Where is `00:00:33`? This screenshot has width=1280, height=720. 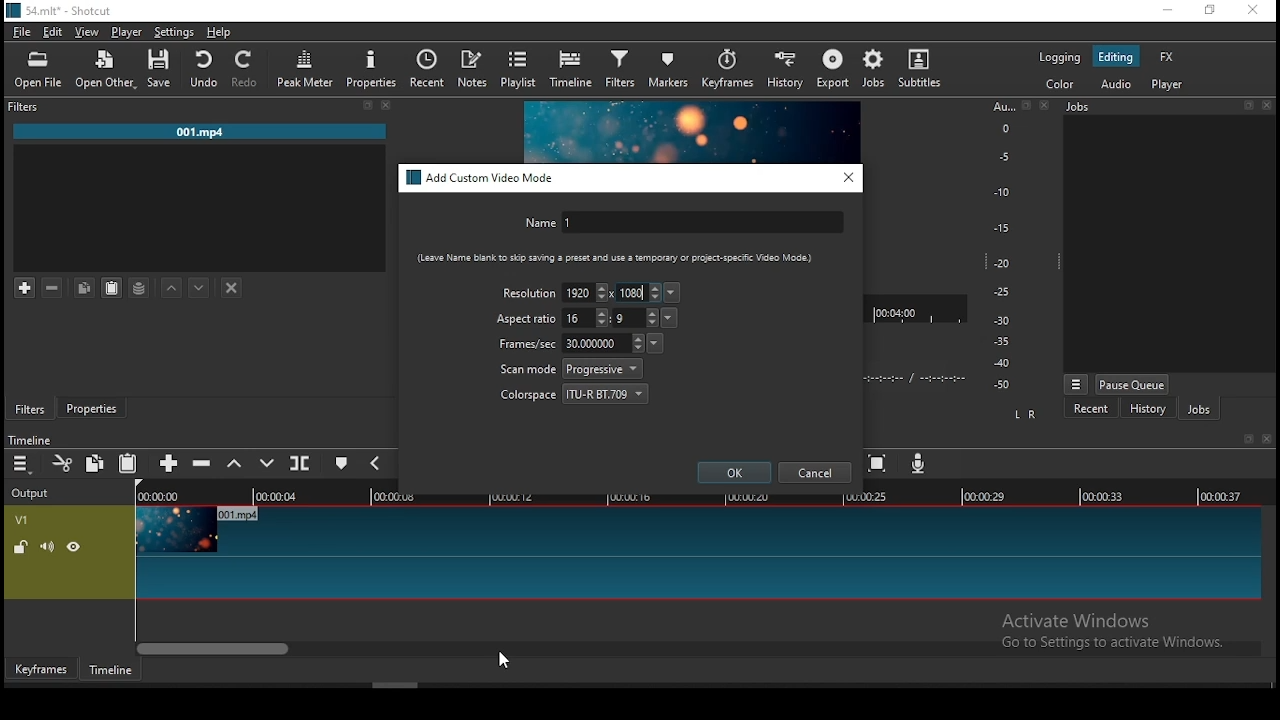 00:00:33 is located at coordinates (1103, 495).